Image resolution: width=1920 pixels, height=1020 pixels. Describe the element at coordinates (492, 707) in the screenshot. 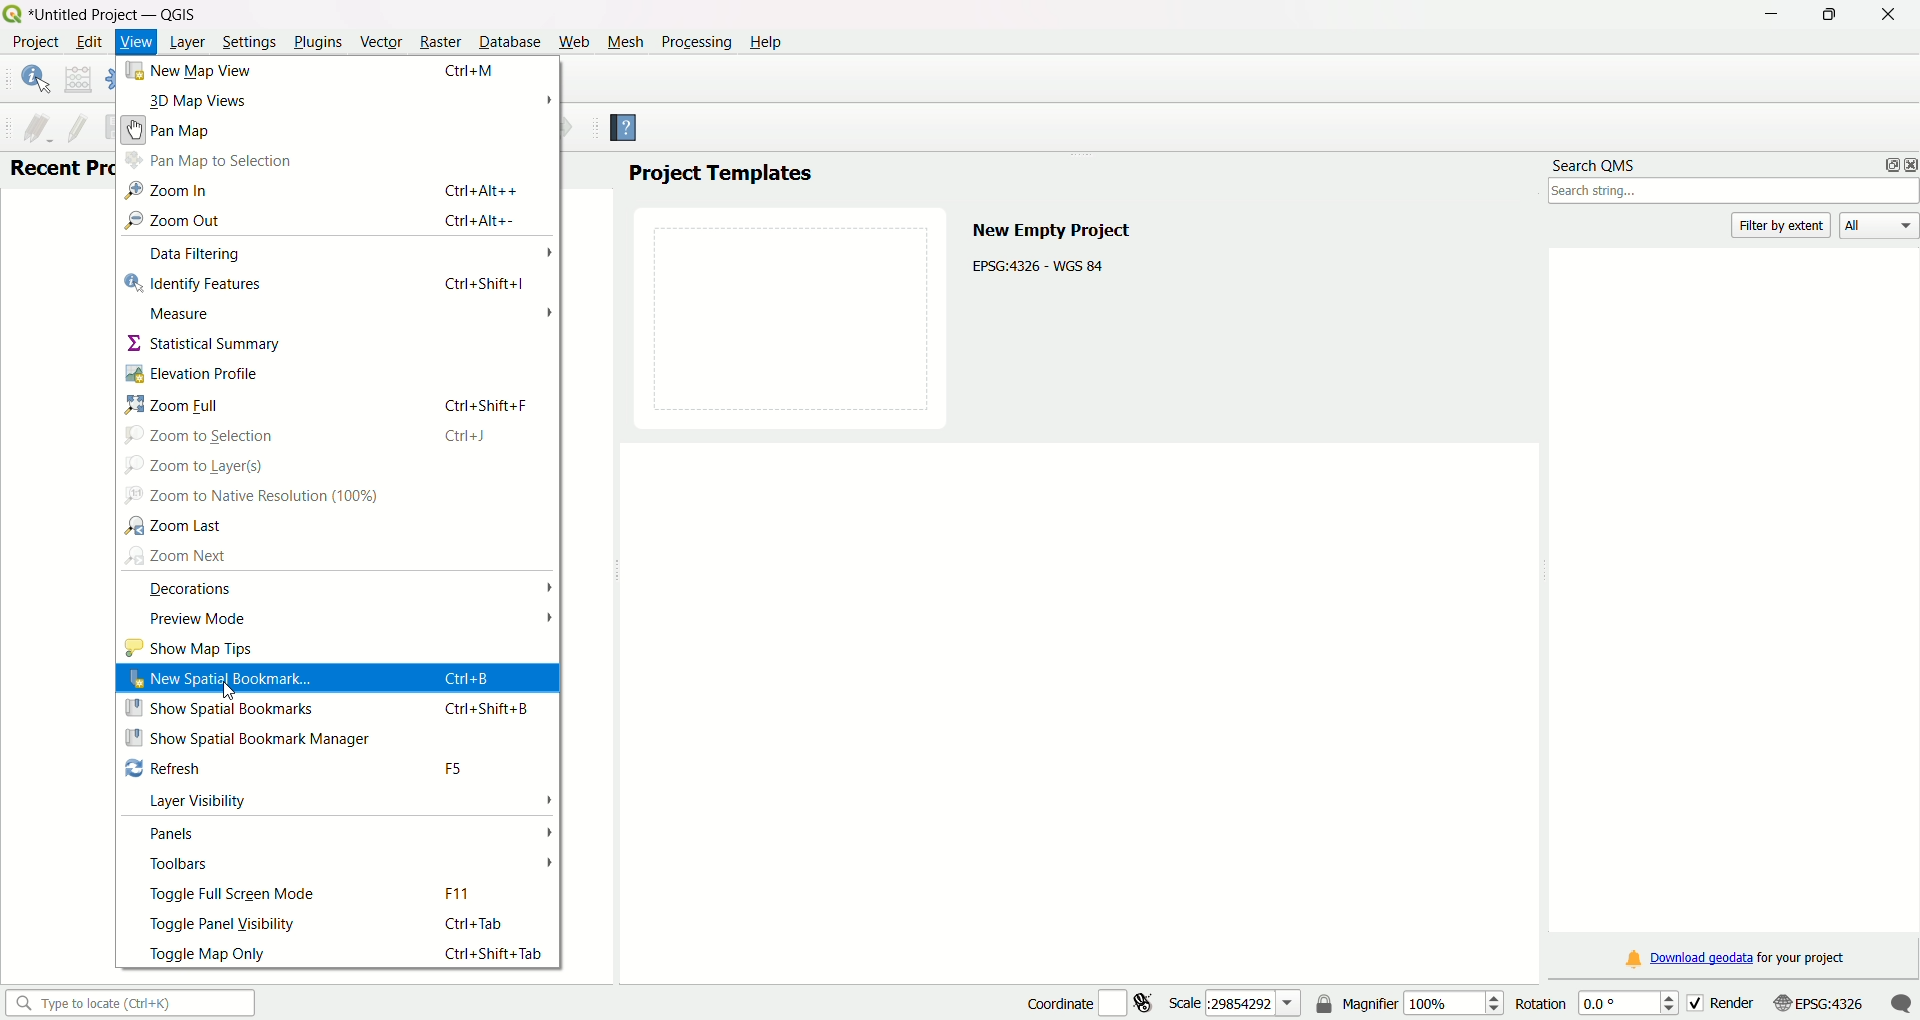

I see `ctrl+shift+B` at that location.